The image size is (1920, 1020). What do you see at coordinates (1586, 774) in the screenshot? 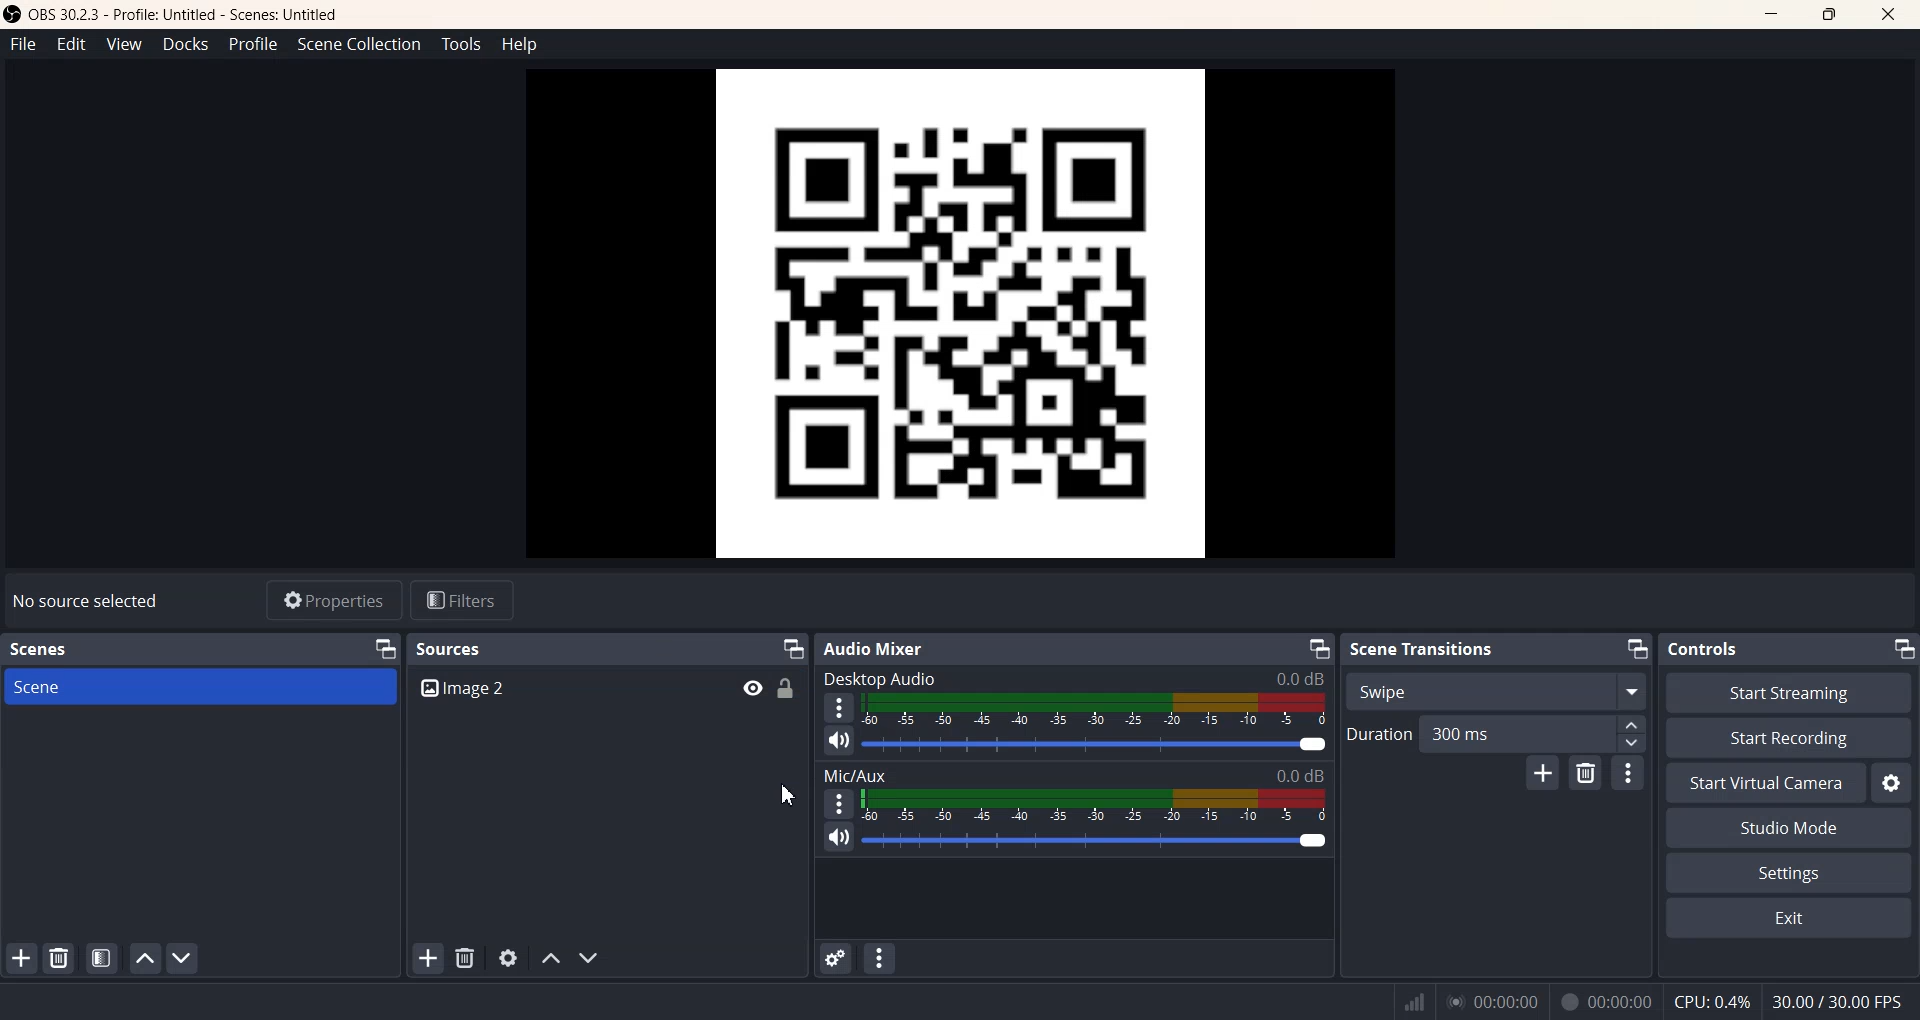
I see `Remove configurable transition` at bounding box center [1586, 774].